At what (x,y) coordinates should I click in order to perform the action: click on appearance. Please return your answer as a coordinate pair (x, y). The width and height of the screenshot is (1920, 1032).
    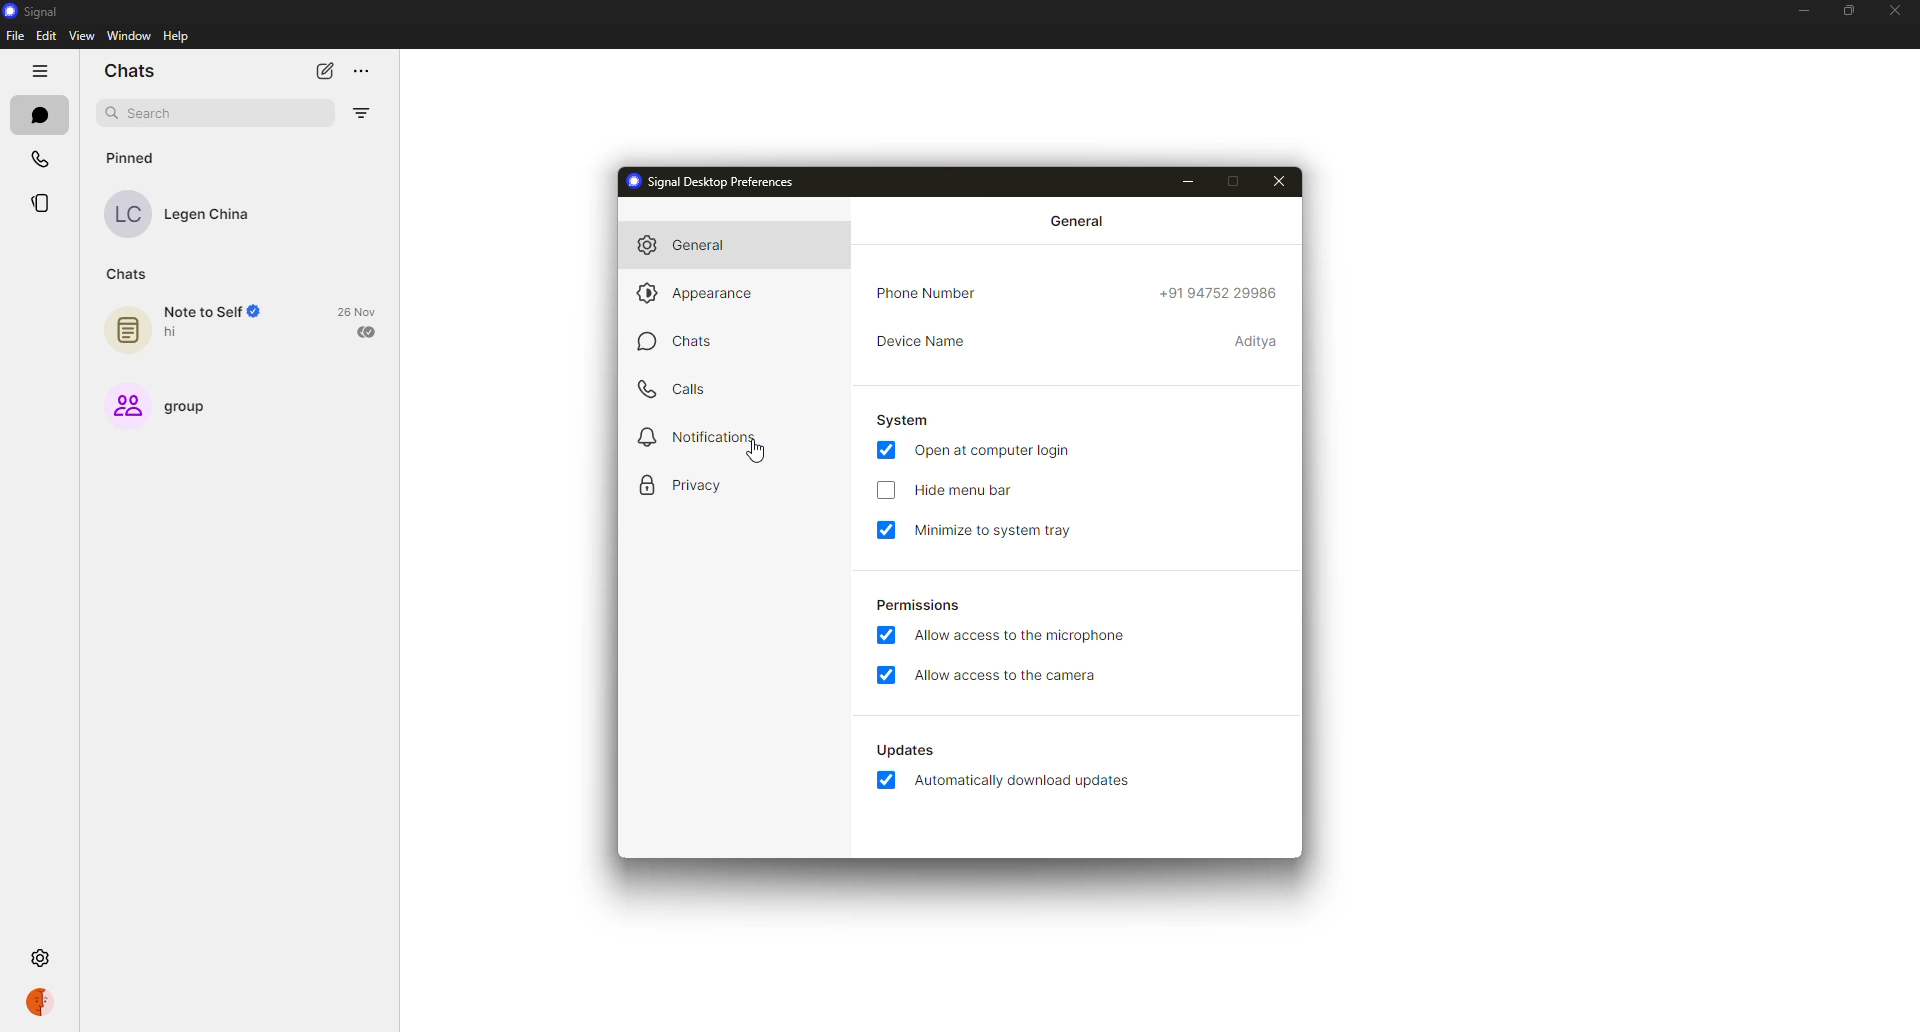
    Looking at the image, I should click on (702, 293).